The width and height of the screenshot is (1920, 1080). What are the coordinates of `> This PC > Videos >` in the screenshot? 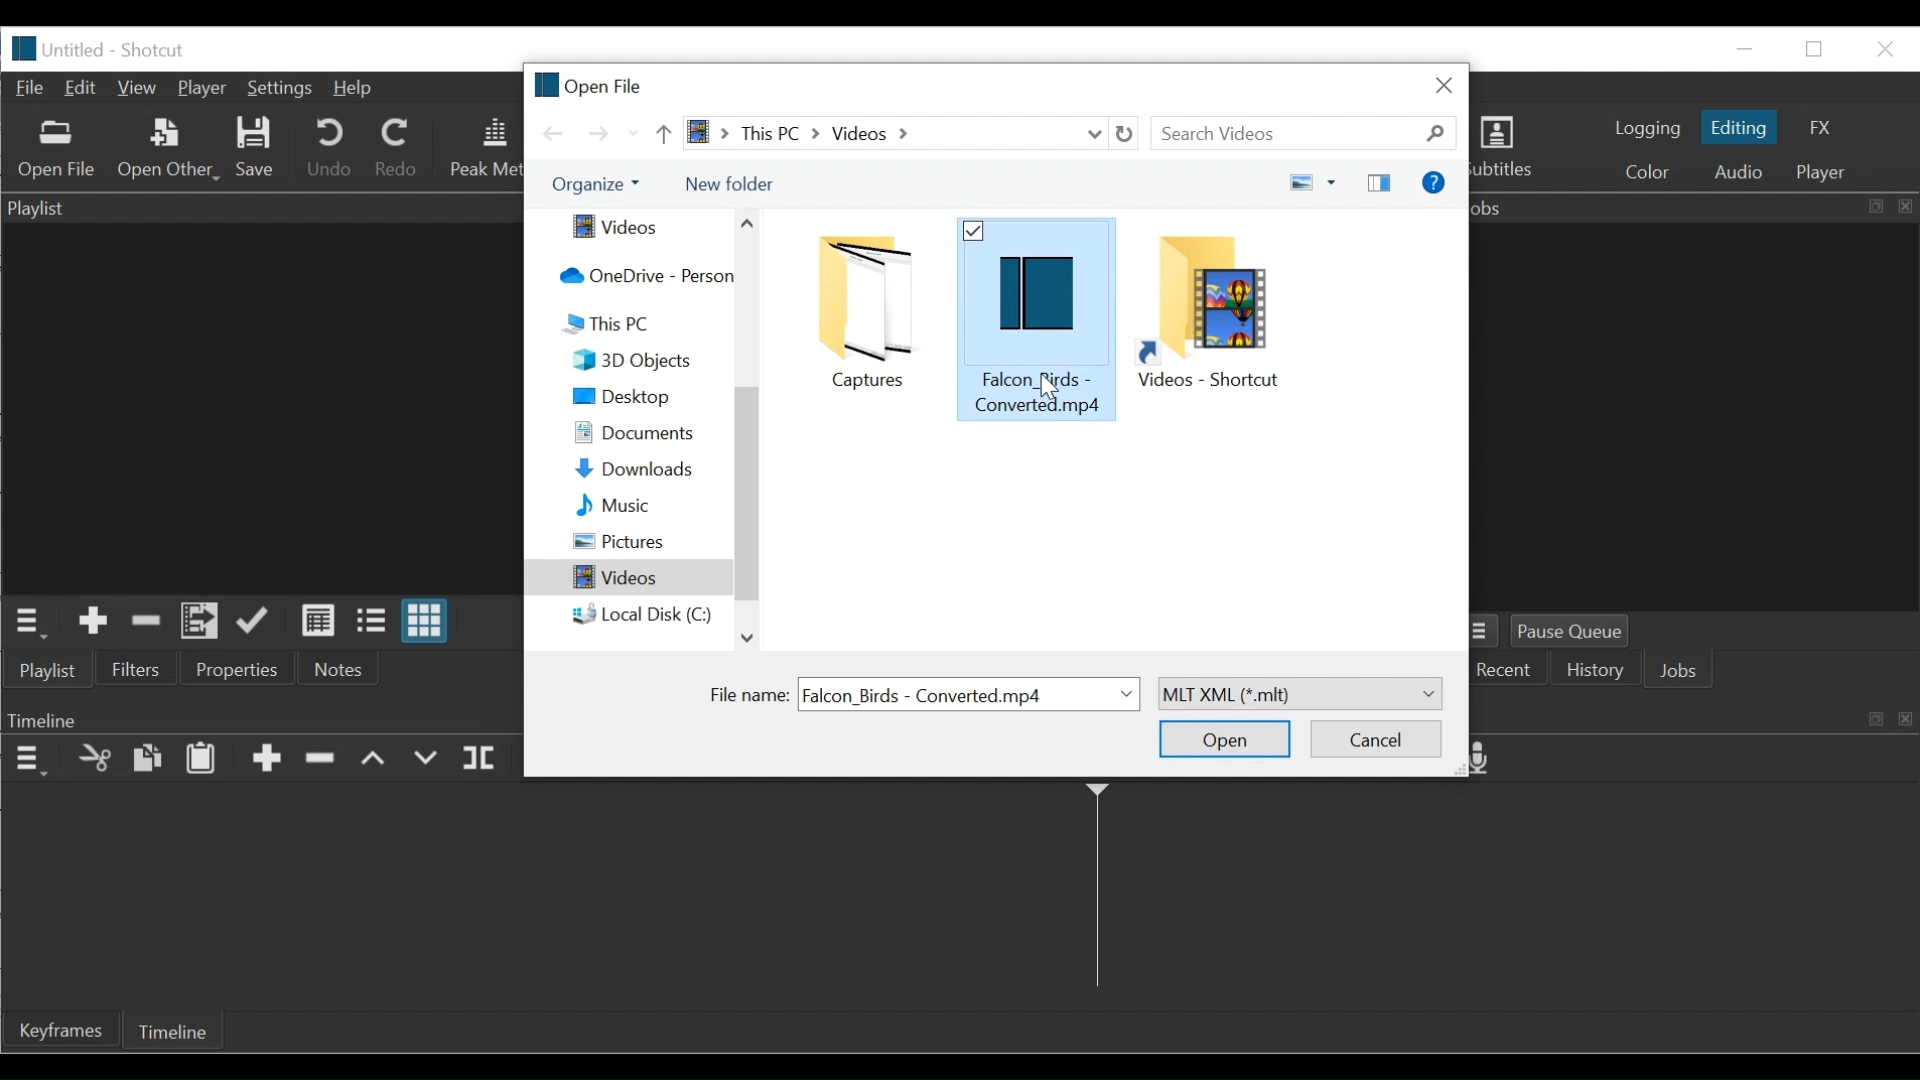 It's located at (878, 133).